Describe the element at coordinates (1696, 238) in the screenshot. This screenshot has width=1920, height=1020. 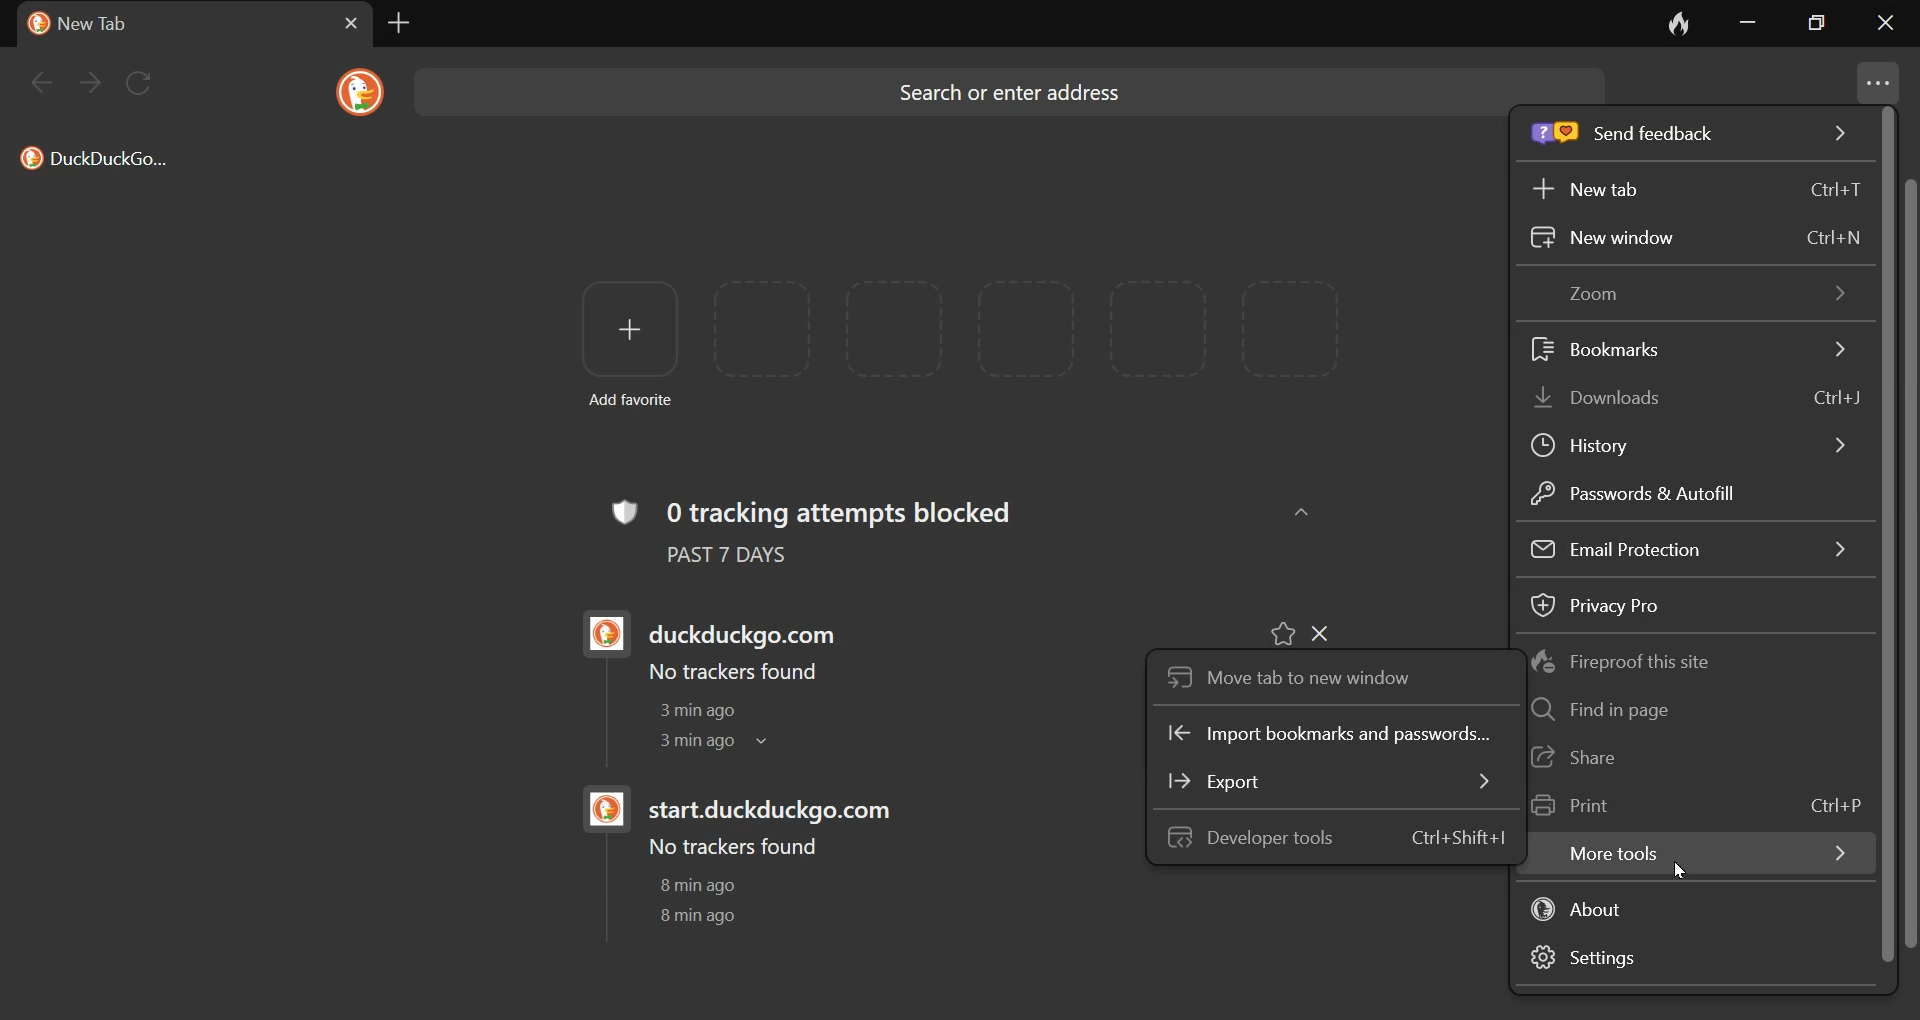
I see `New window` at that location.